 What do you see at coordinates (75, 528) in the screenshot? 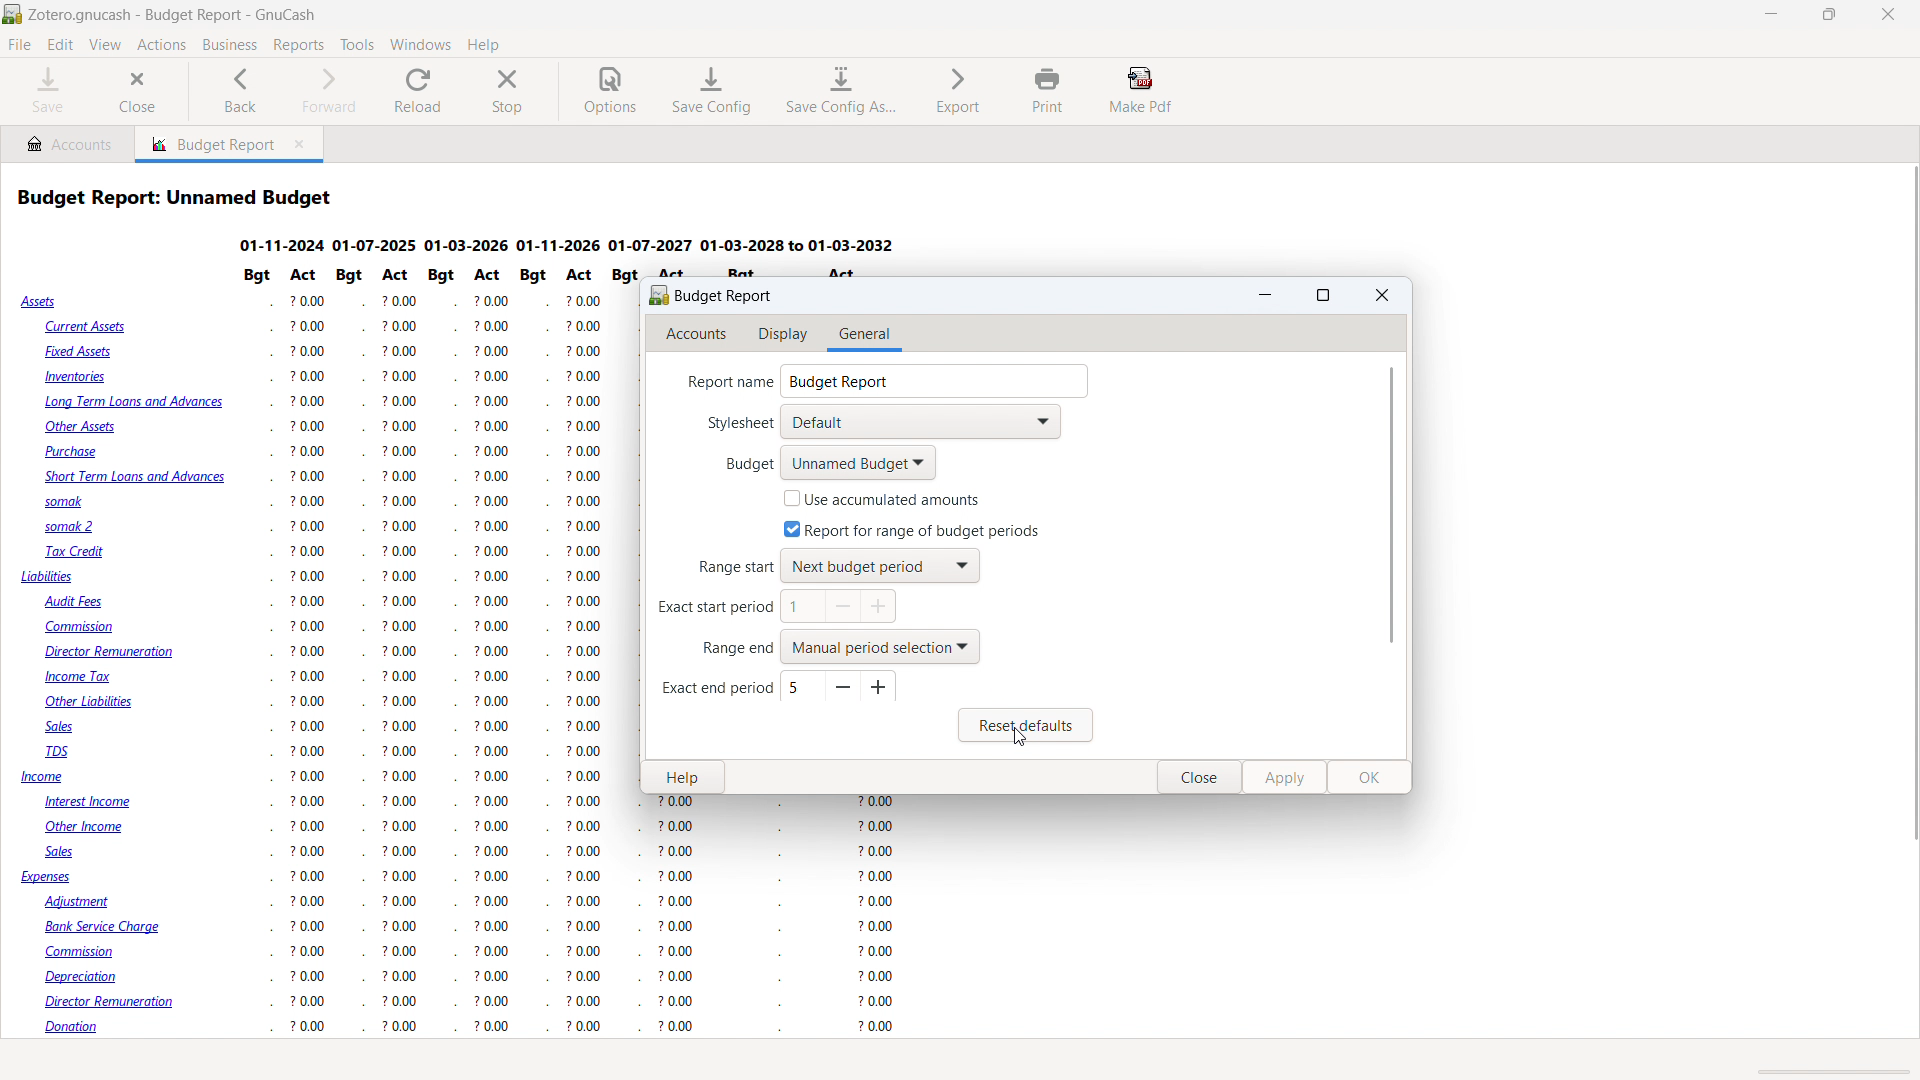
I see `somak 2` at bounding box center [75, 528].